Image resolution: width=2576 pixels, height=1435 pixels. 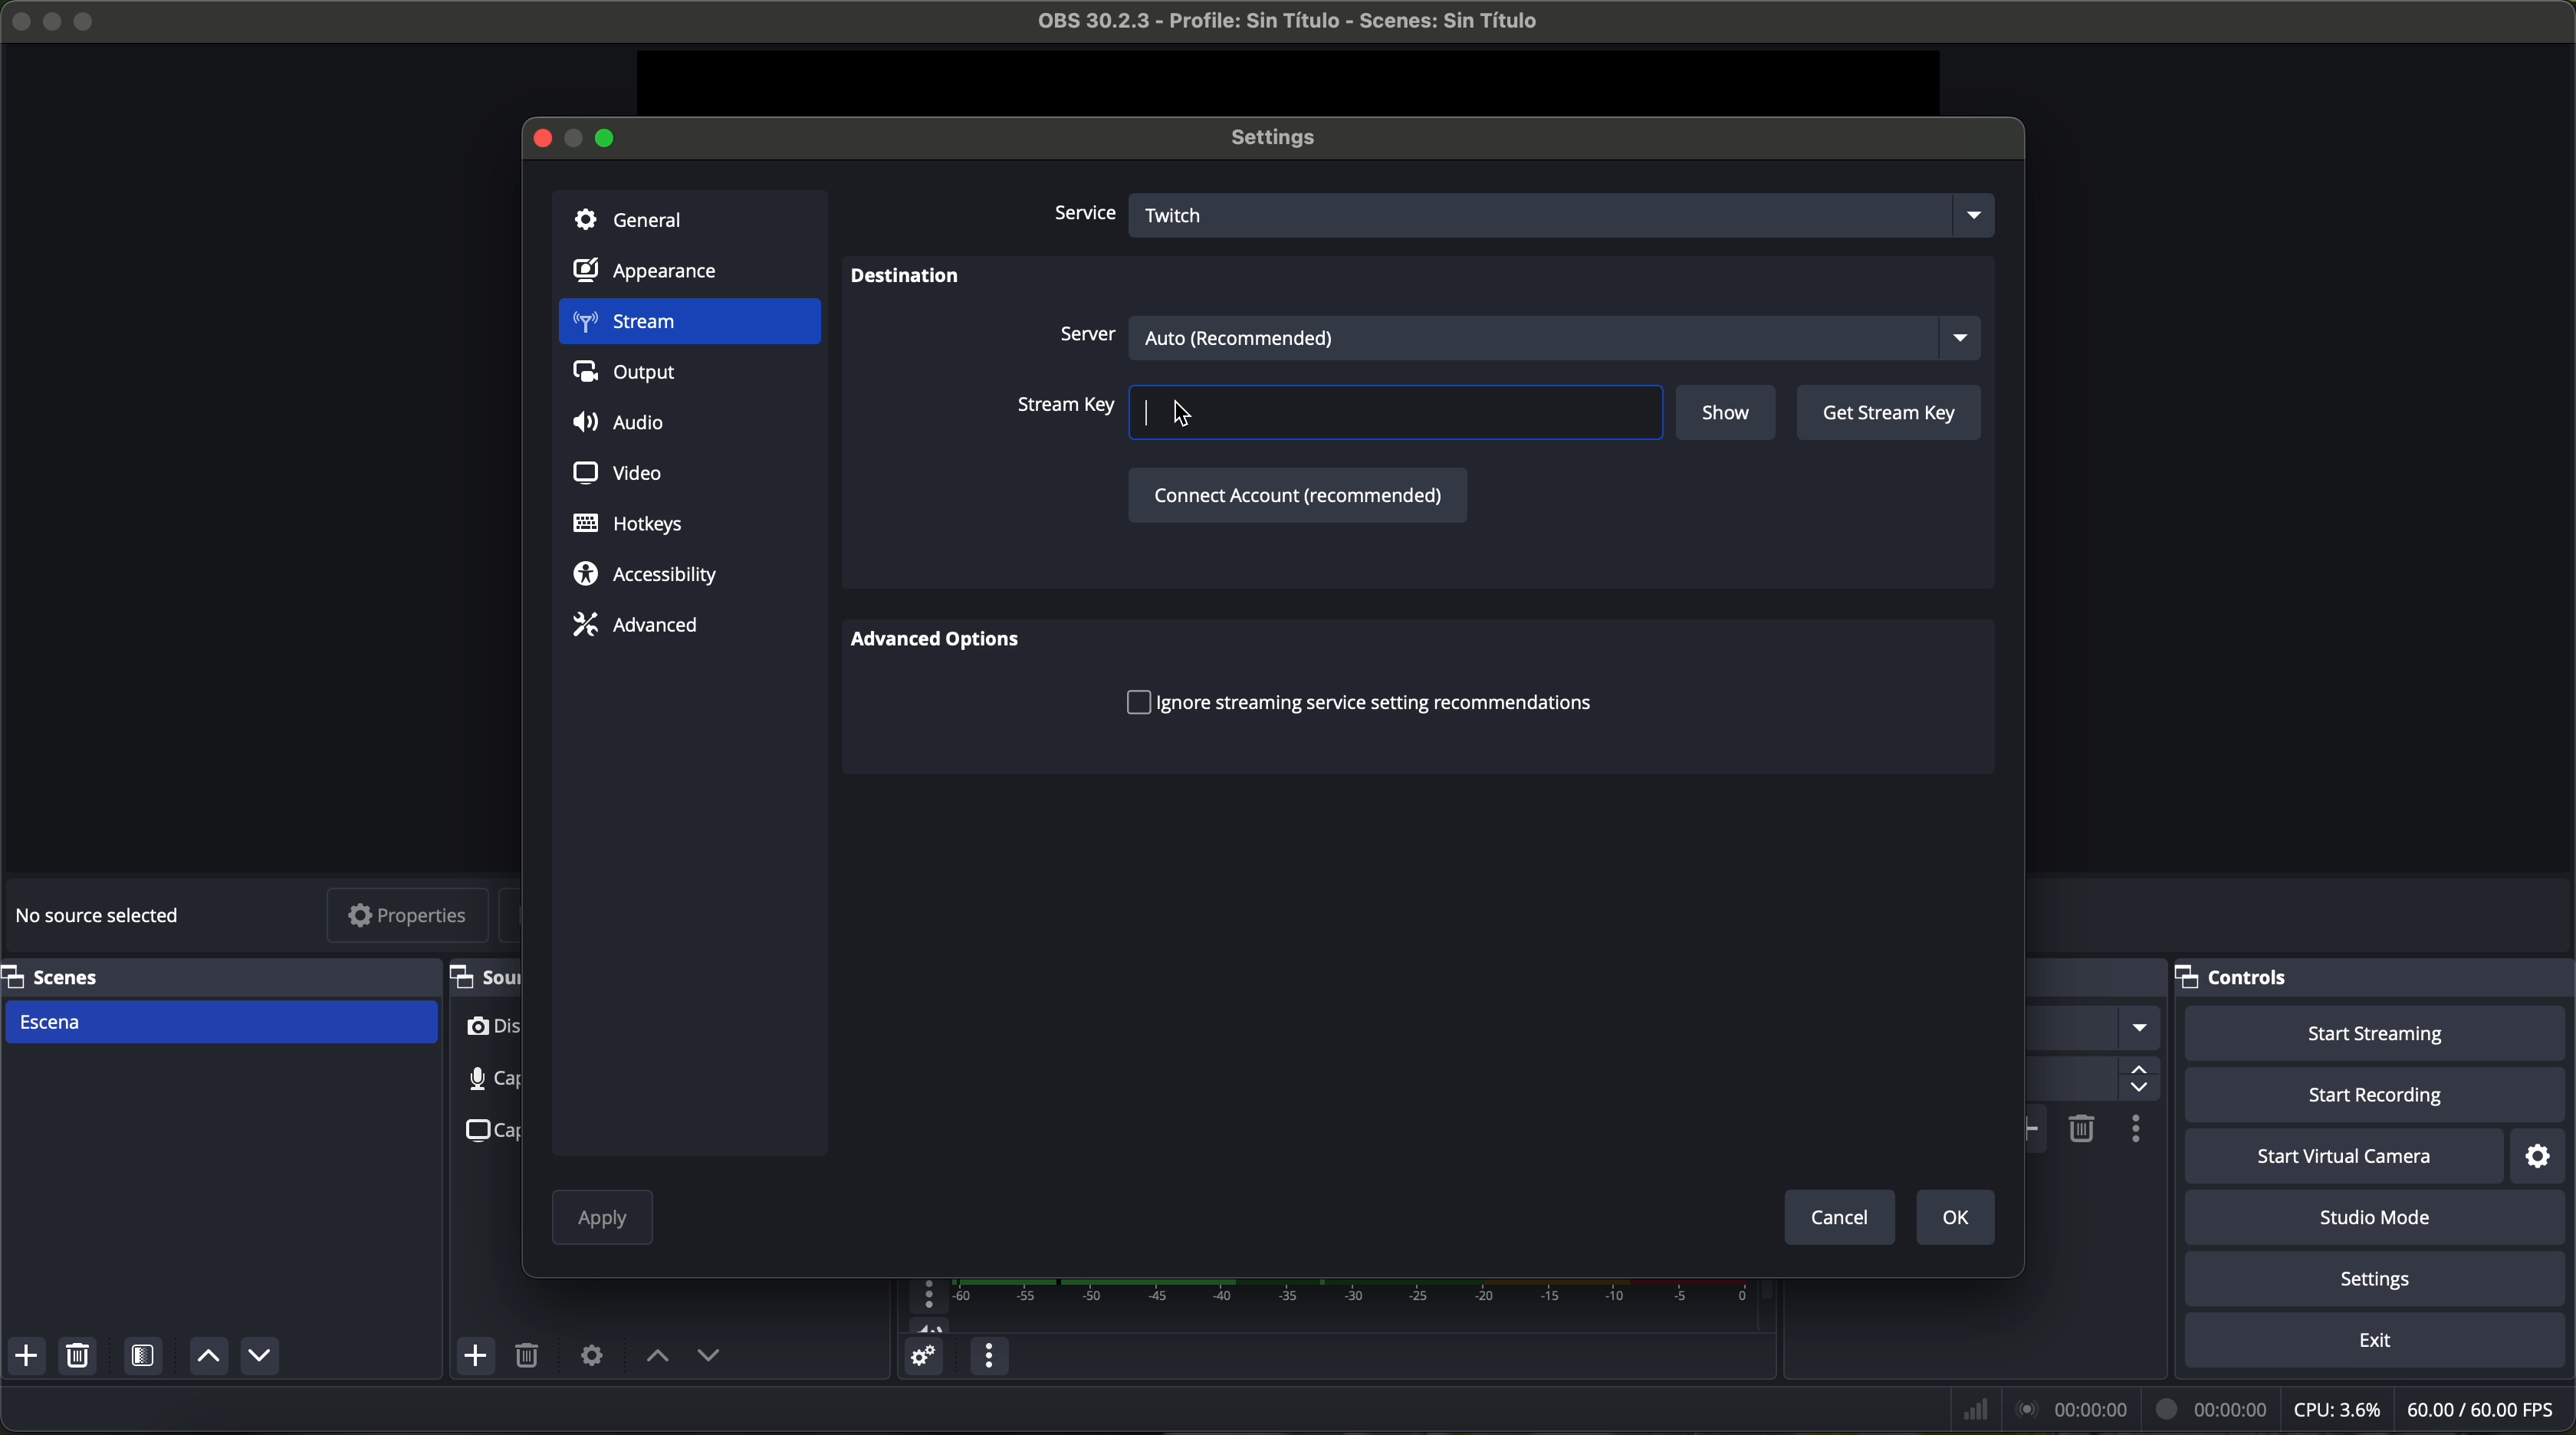 What do you see at coordinates (591, 1354) in the screenshot?
I see `open source properties` at bounding box center [591, 1354].